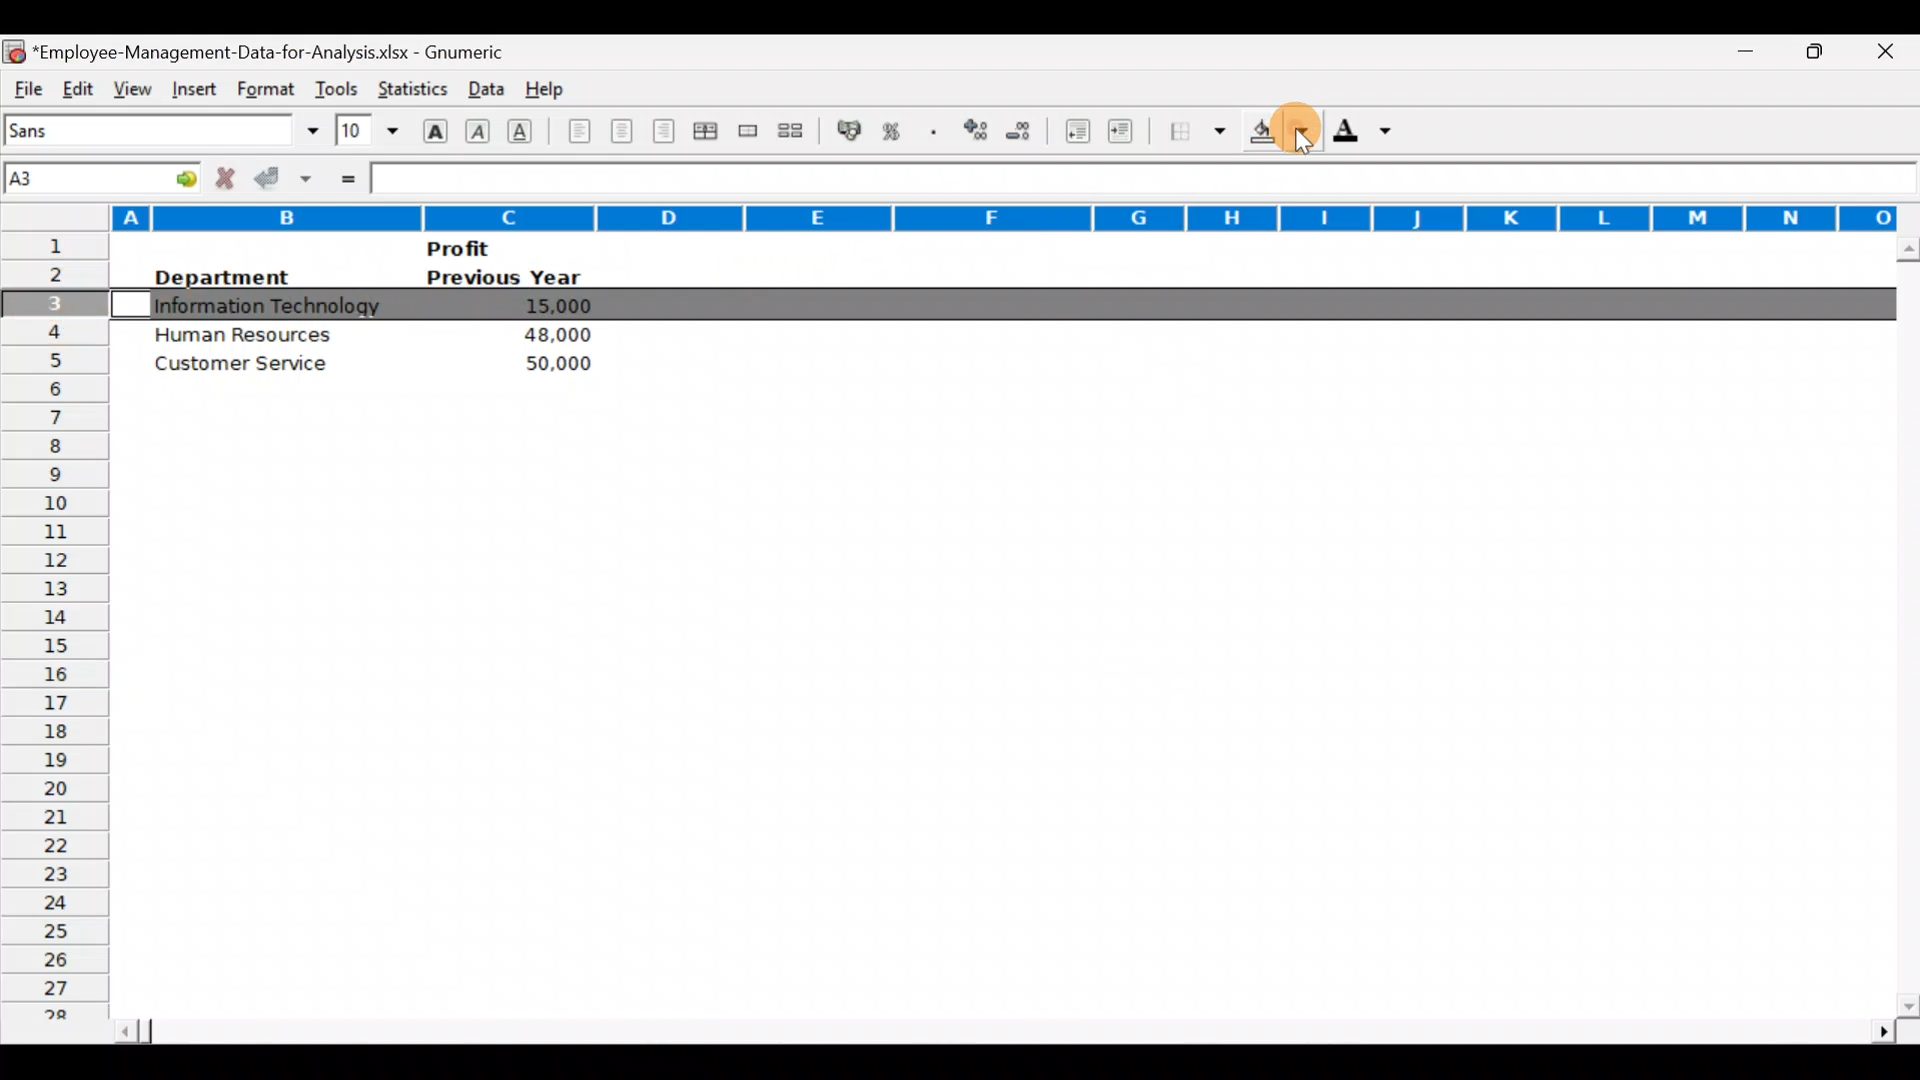 The width and height of the screenshot is (1920, 1080). What do you see at coordinates (346, 177) in the screenshot?
I see `Enter formula` at bounding box center [346, 177].